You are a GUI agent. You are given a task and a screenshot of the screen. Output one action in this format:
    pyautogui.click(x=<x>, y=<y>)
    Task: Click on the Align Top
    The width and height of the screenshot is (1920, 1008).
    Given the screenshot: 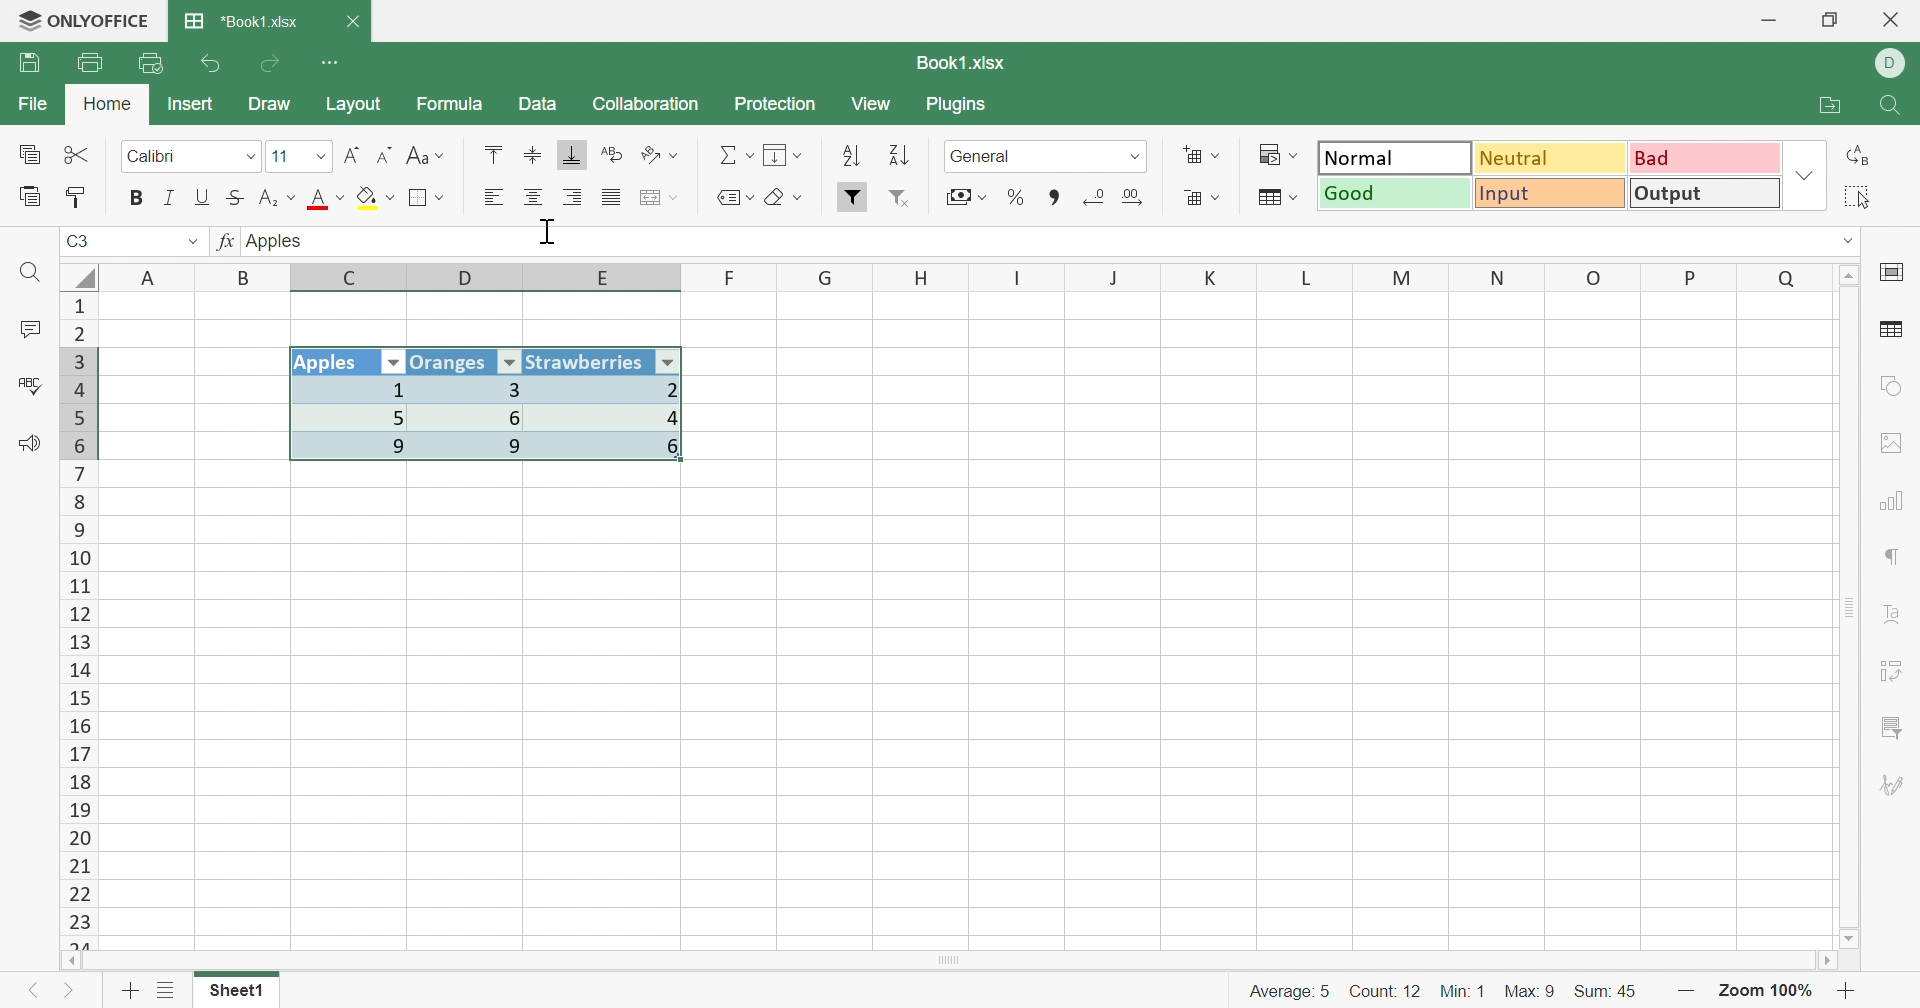 What is the action you would take?
    pyautogui.click(x=490, y=154)
    